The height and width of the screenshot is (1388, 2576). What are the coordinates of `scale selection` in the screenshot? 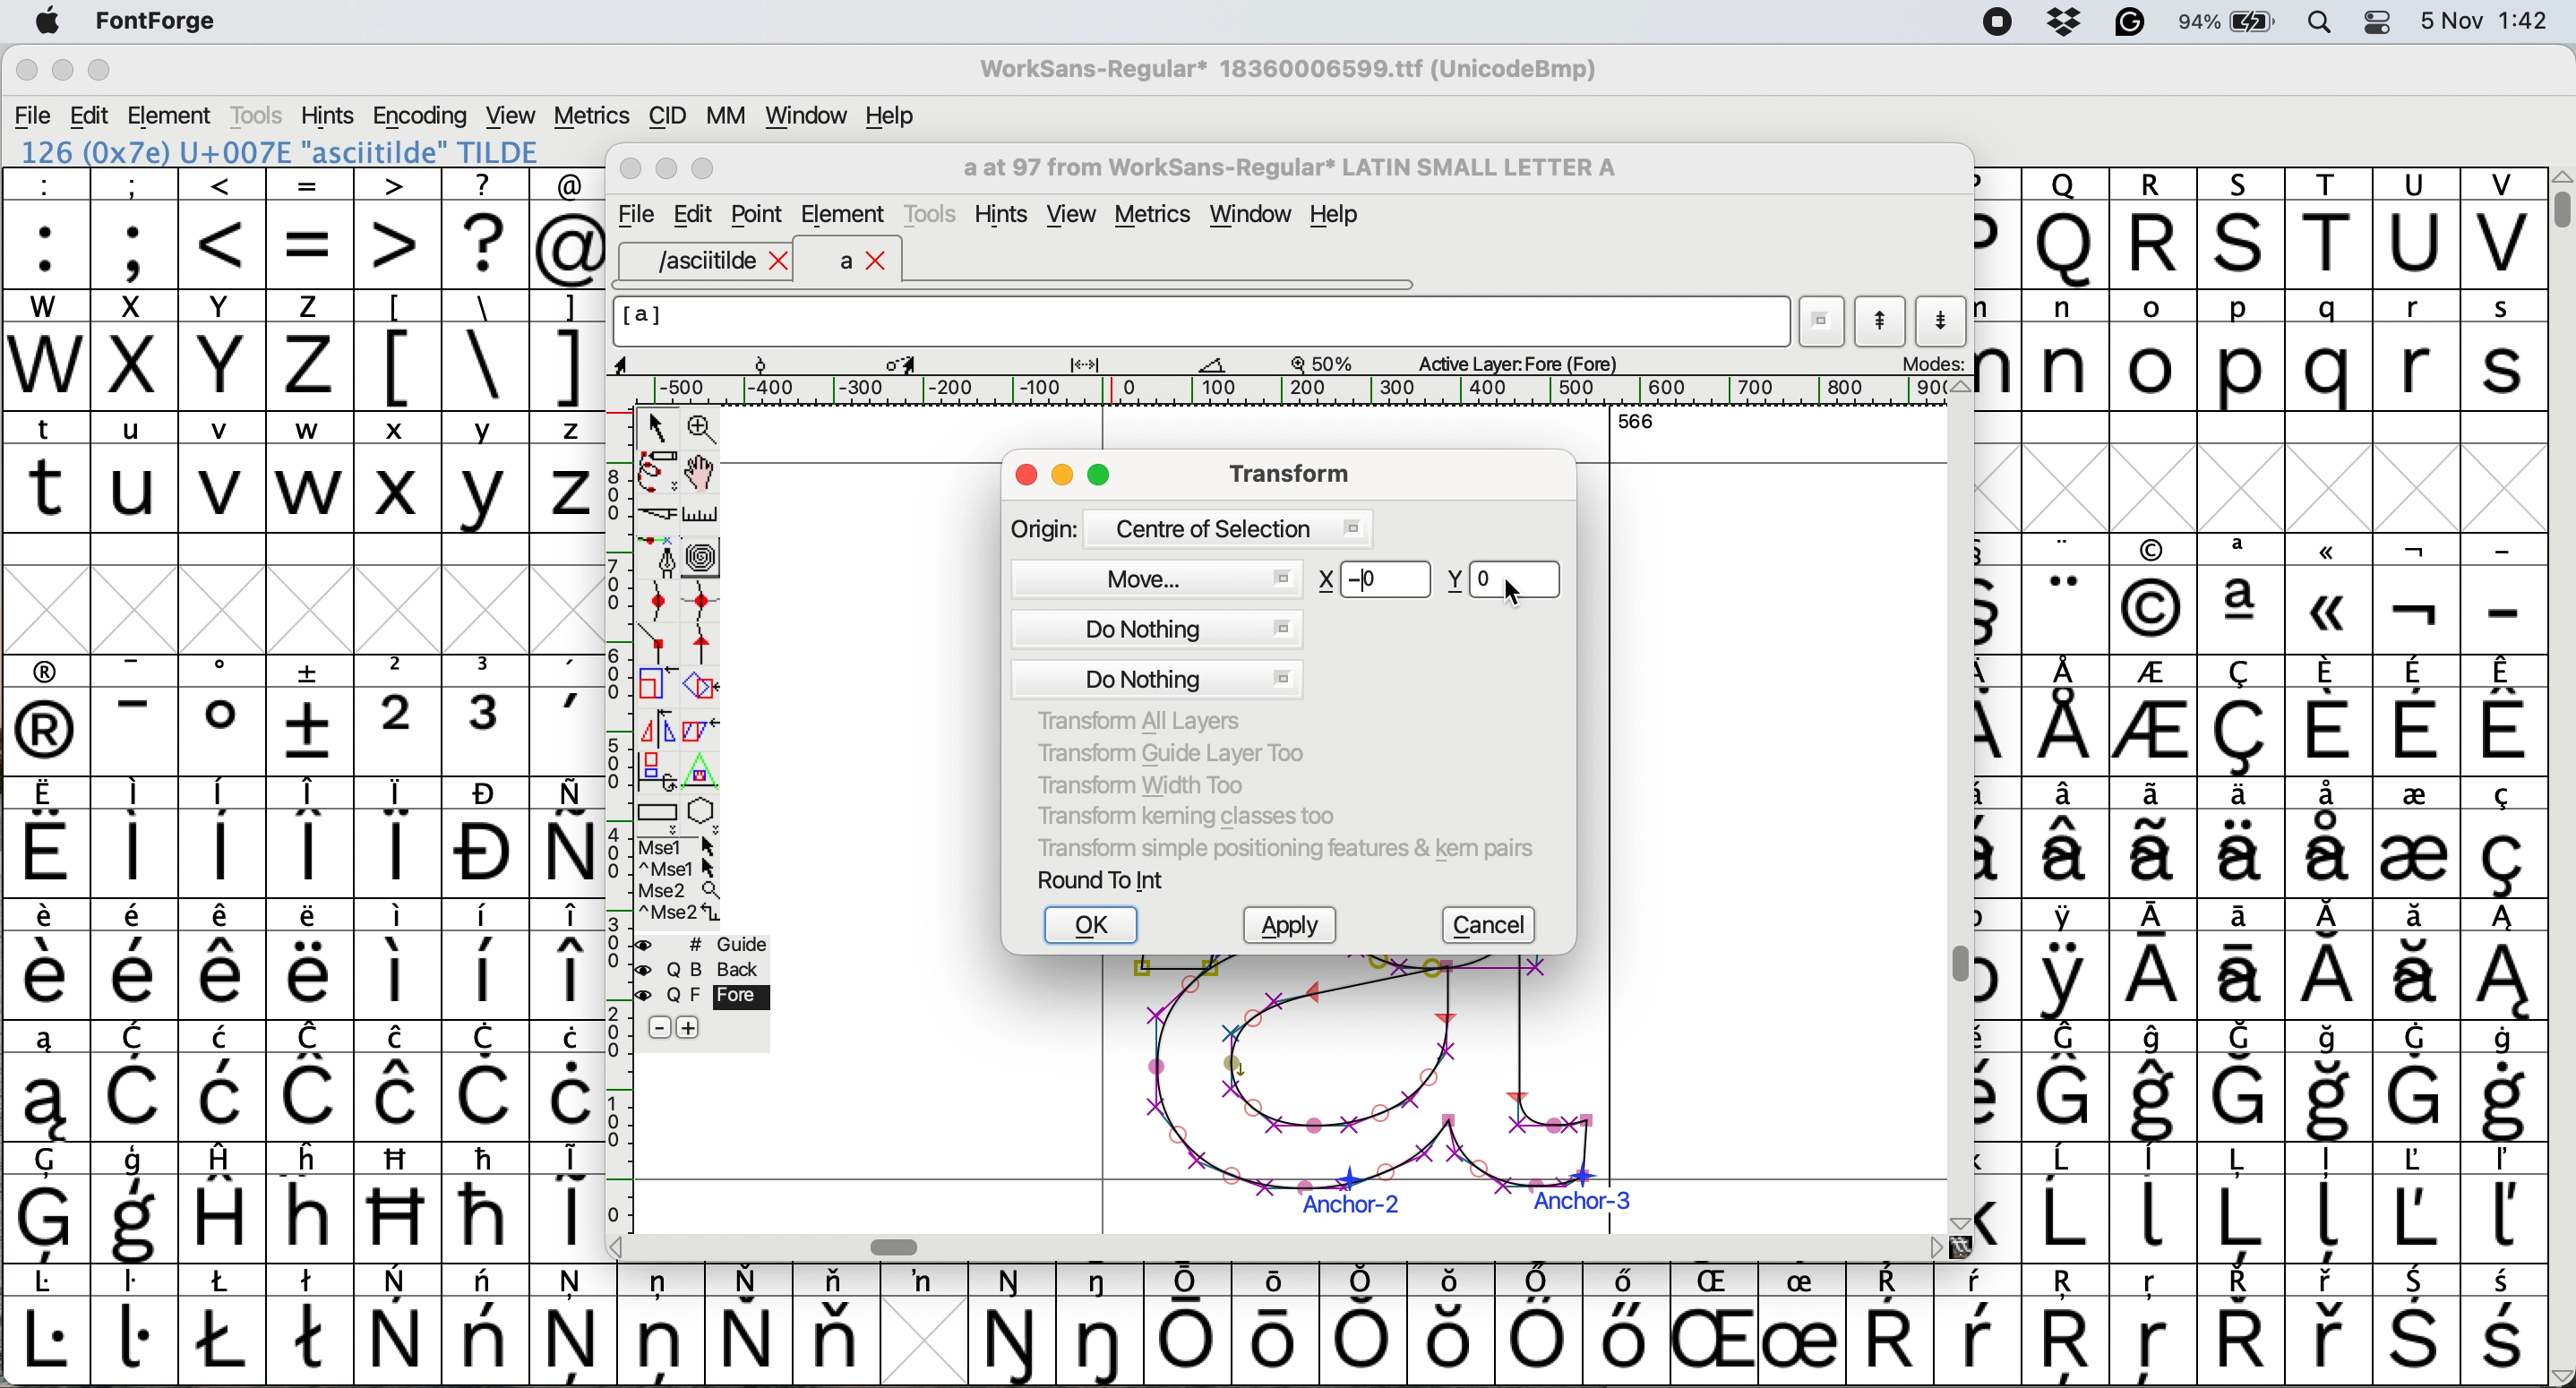 It's located at (659, 683).